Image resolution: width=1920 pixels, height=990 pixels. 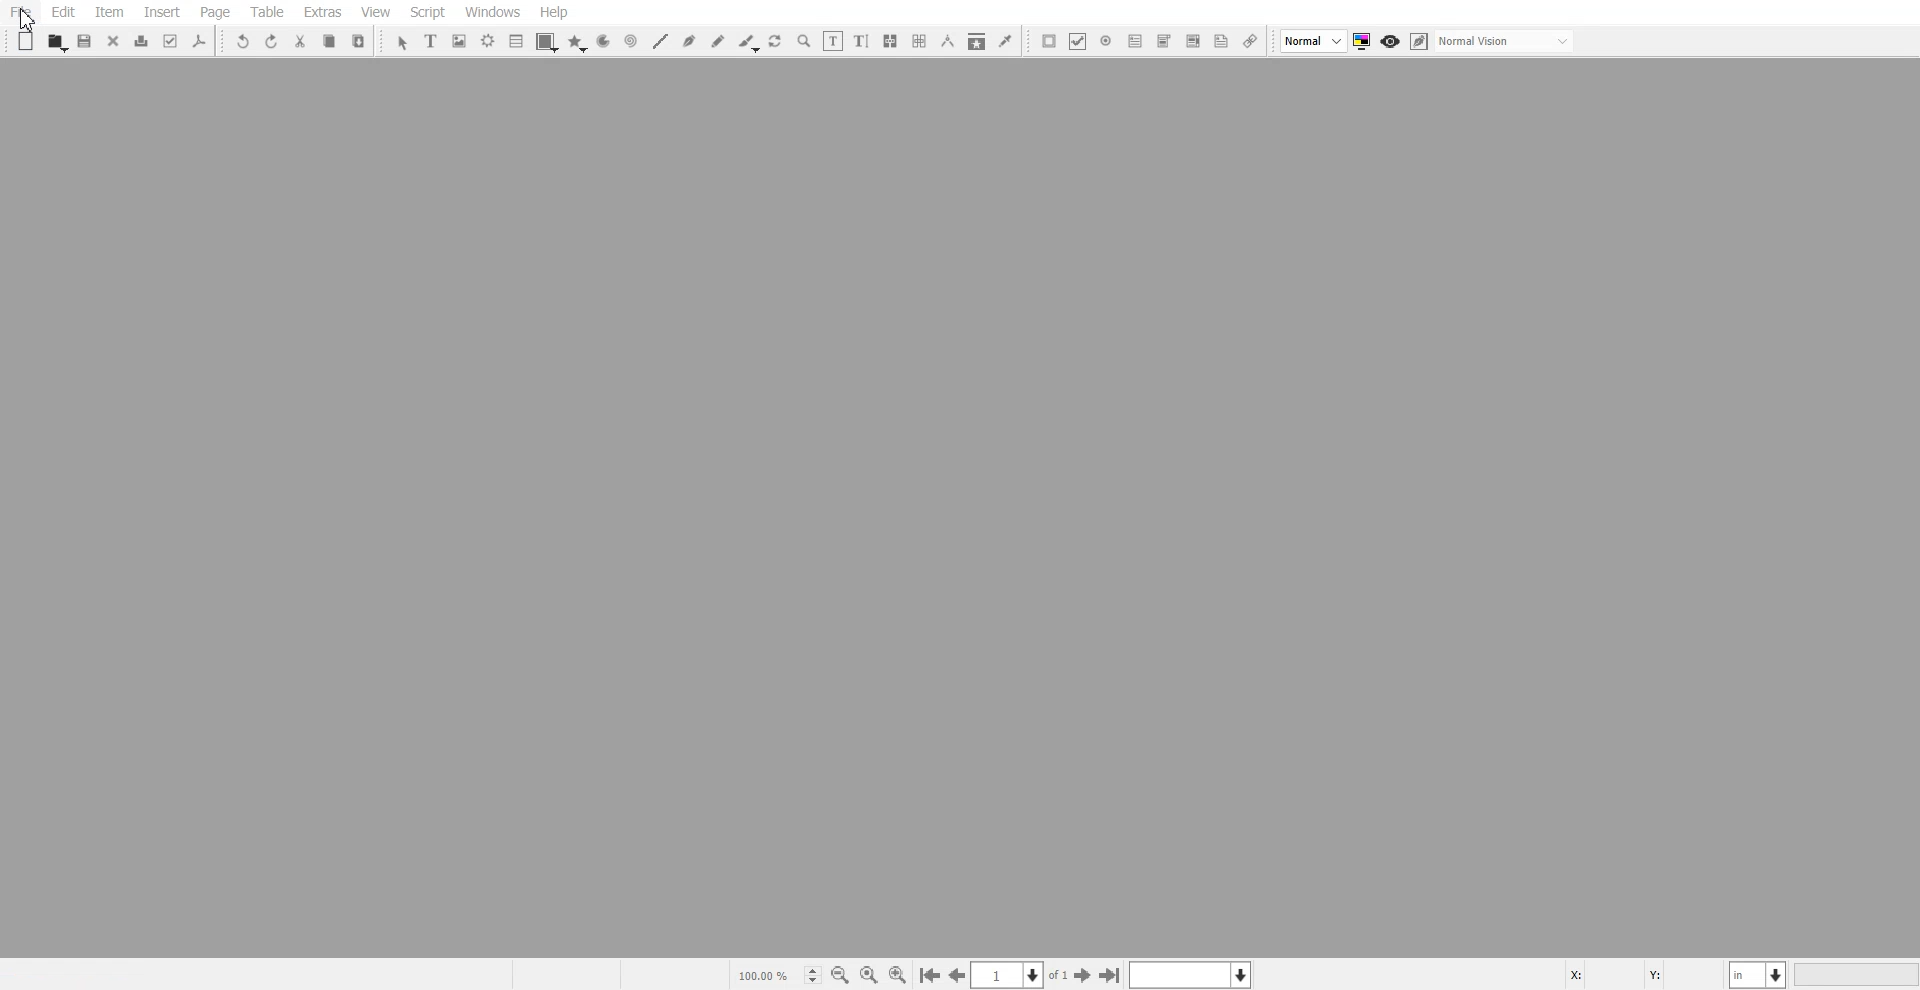 What do you see at coordinates (1106, 41) in the screenshot?
I see `PDF Radio Button` at bounding box center [1106, 41].